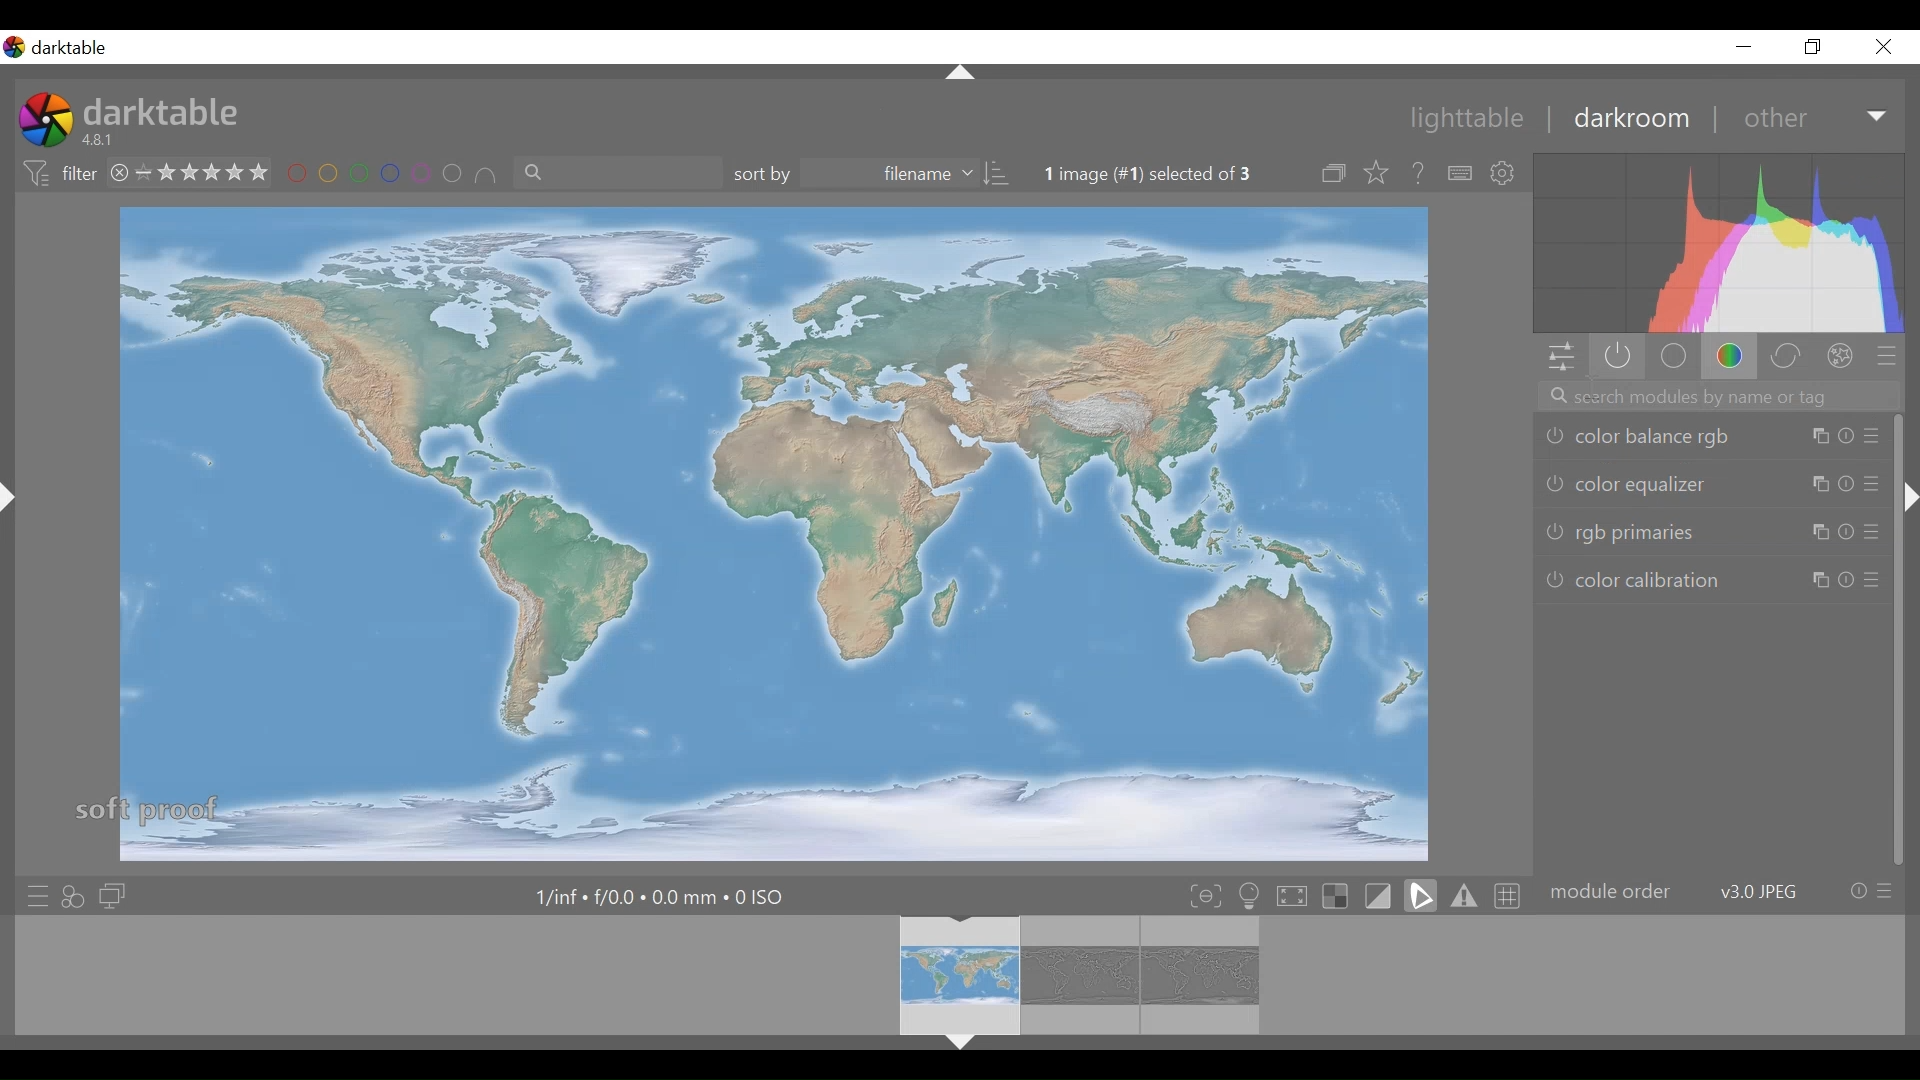 Image resolution: width=1920 pixels, height=1080 pixels. Describe the element at coordinates (779, 528) in the screenshot. I see `main editing area` at that location.